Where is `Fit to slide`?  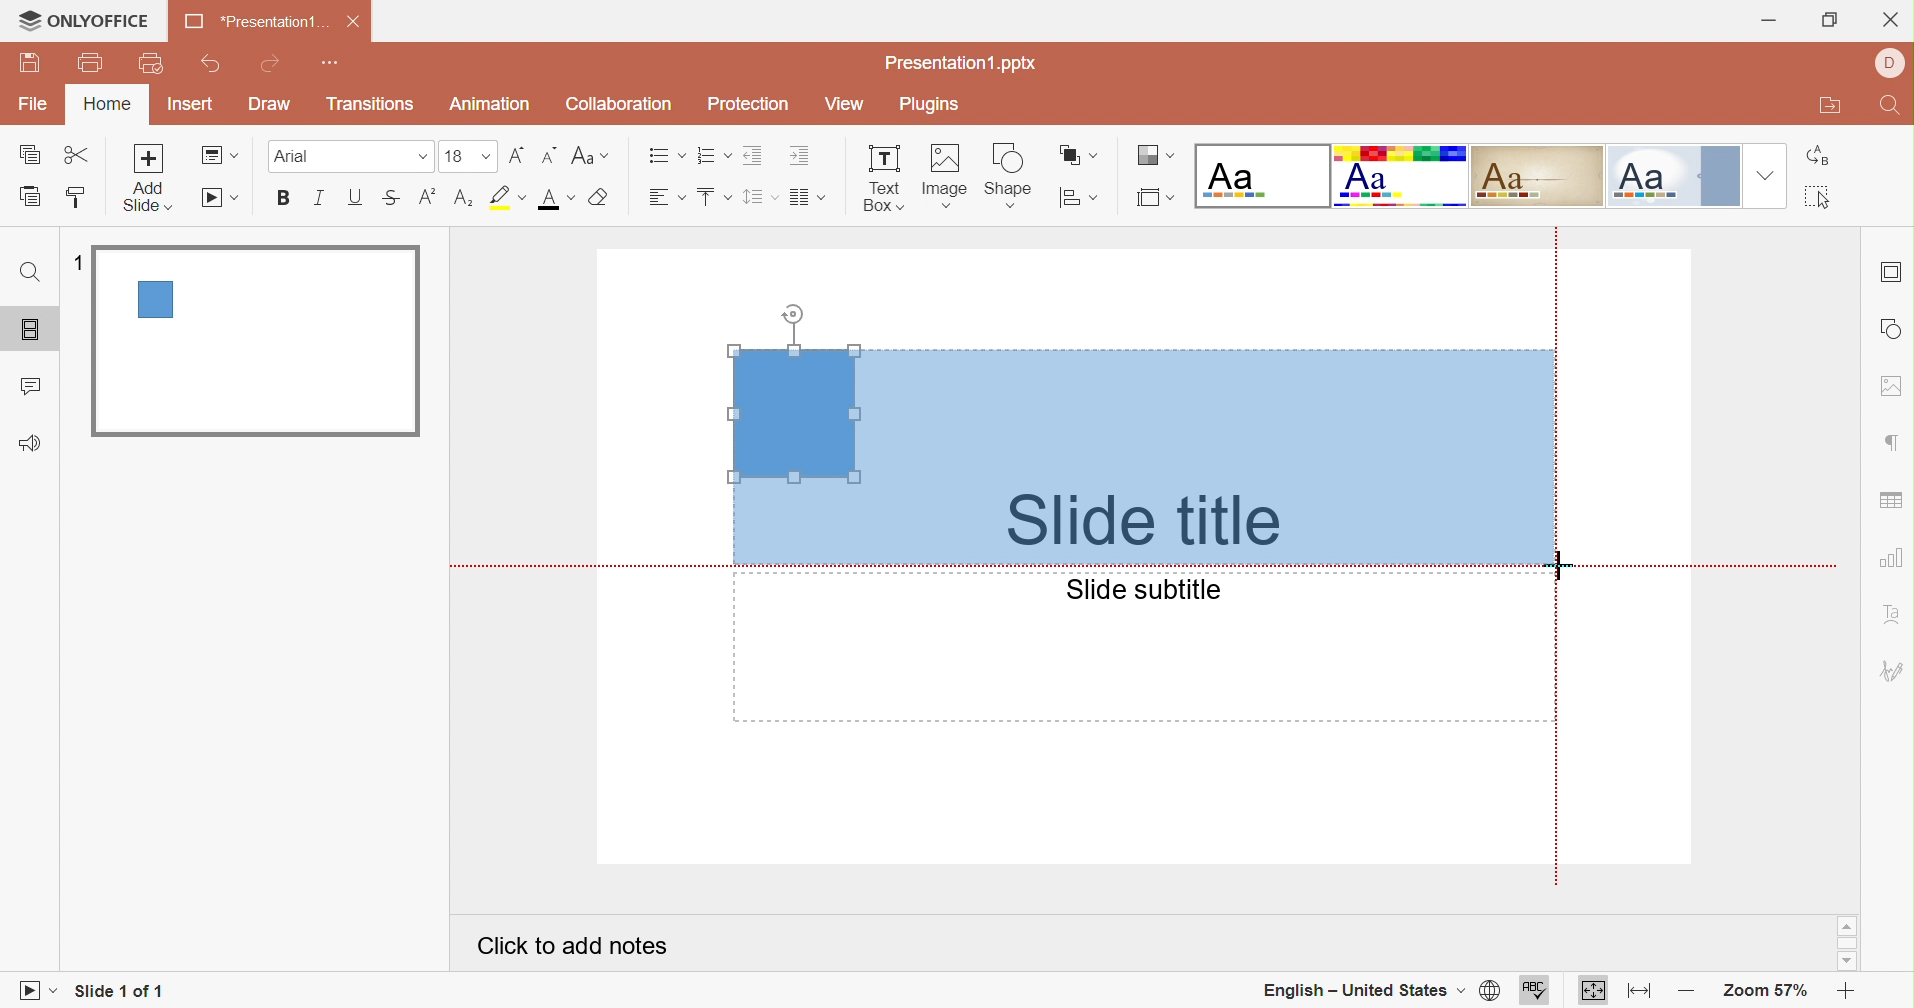 Fit to slide is located at coordinates (1595, 994).